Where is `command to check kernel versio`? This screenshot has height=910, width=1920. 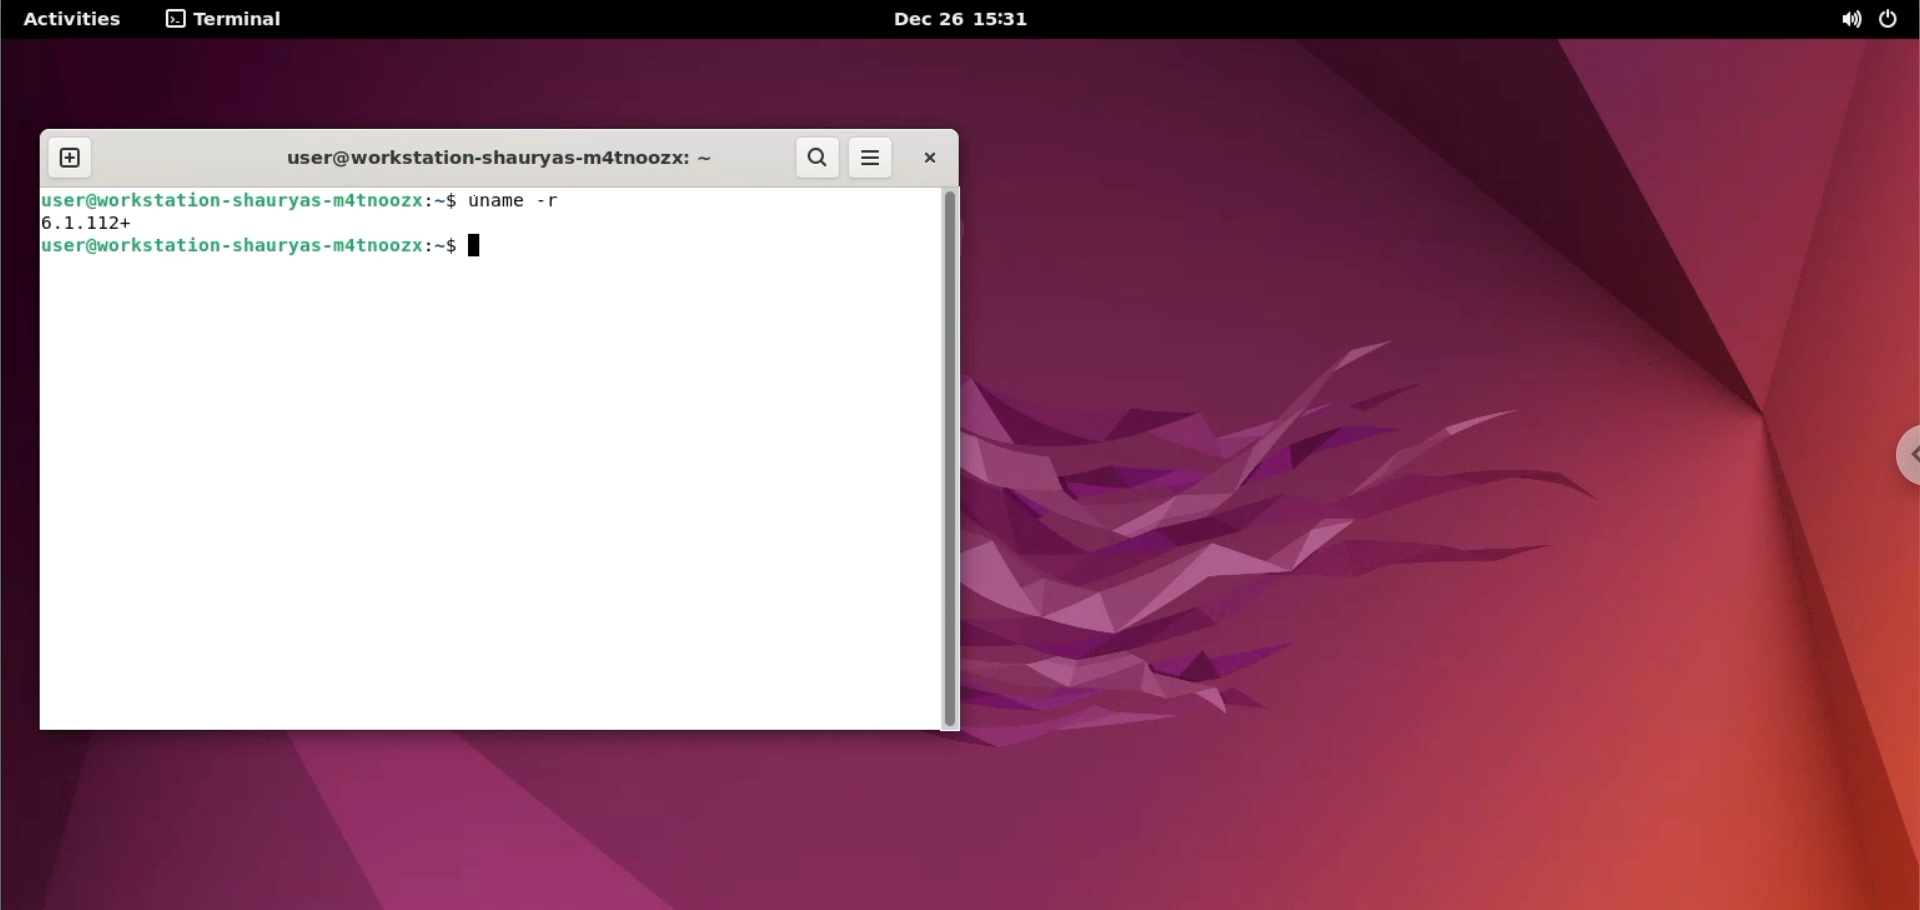
command to check kernel versio is located at coordinates (478, 159).